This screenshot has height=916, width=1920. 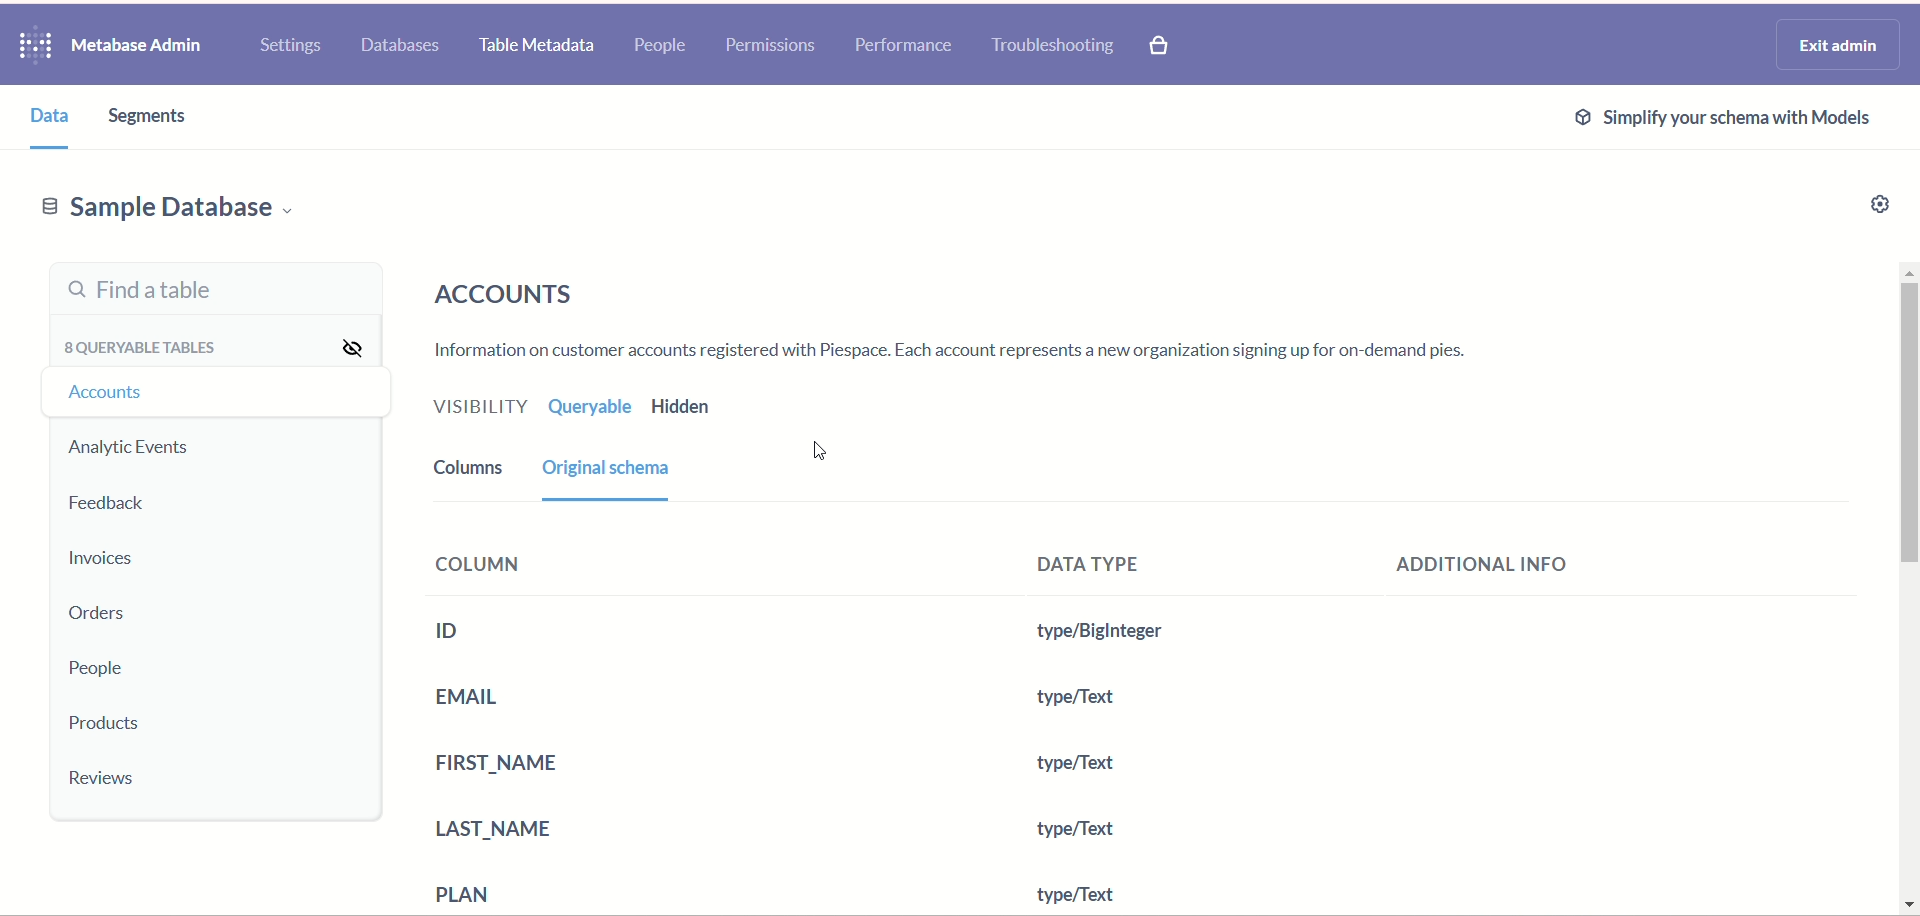 I want to click on people, so click(x=661, y=44).